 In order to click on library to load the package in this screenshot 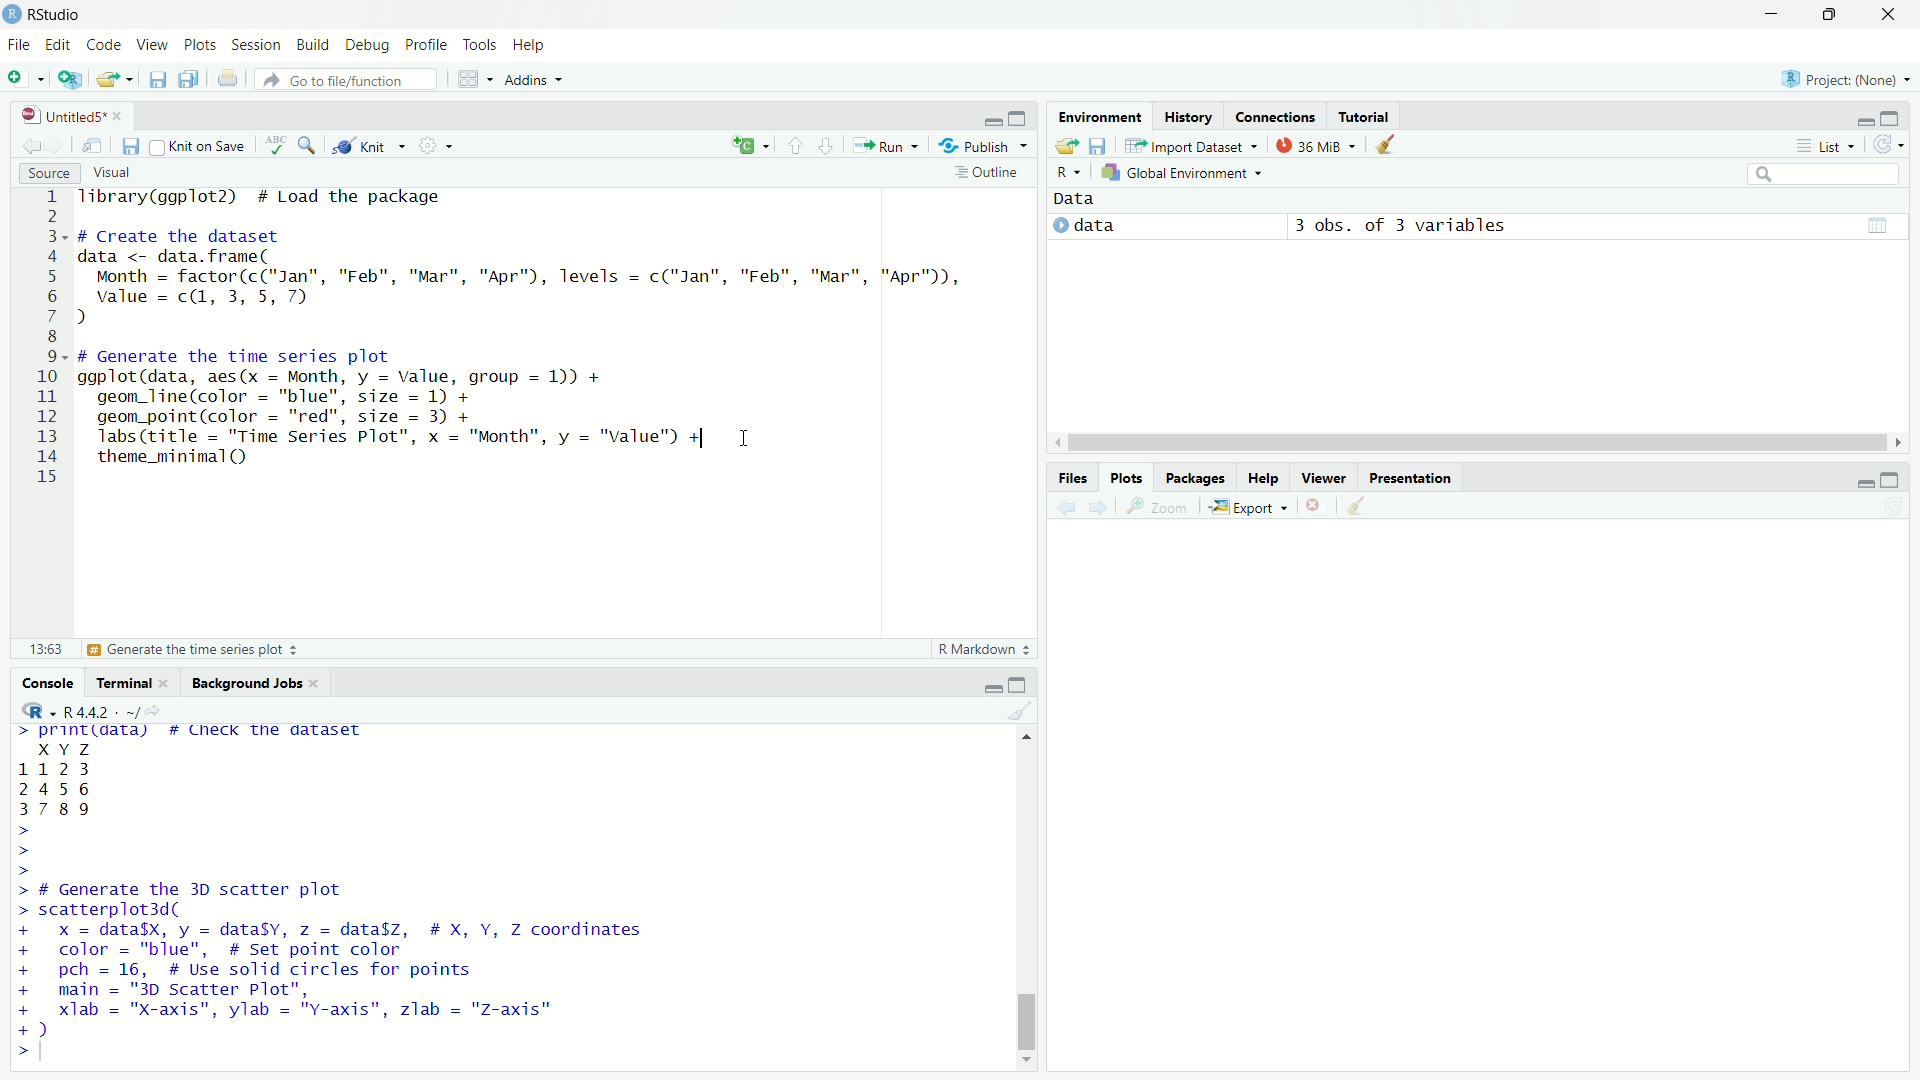, I will do `click(280, 198)`.